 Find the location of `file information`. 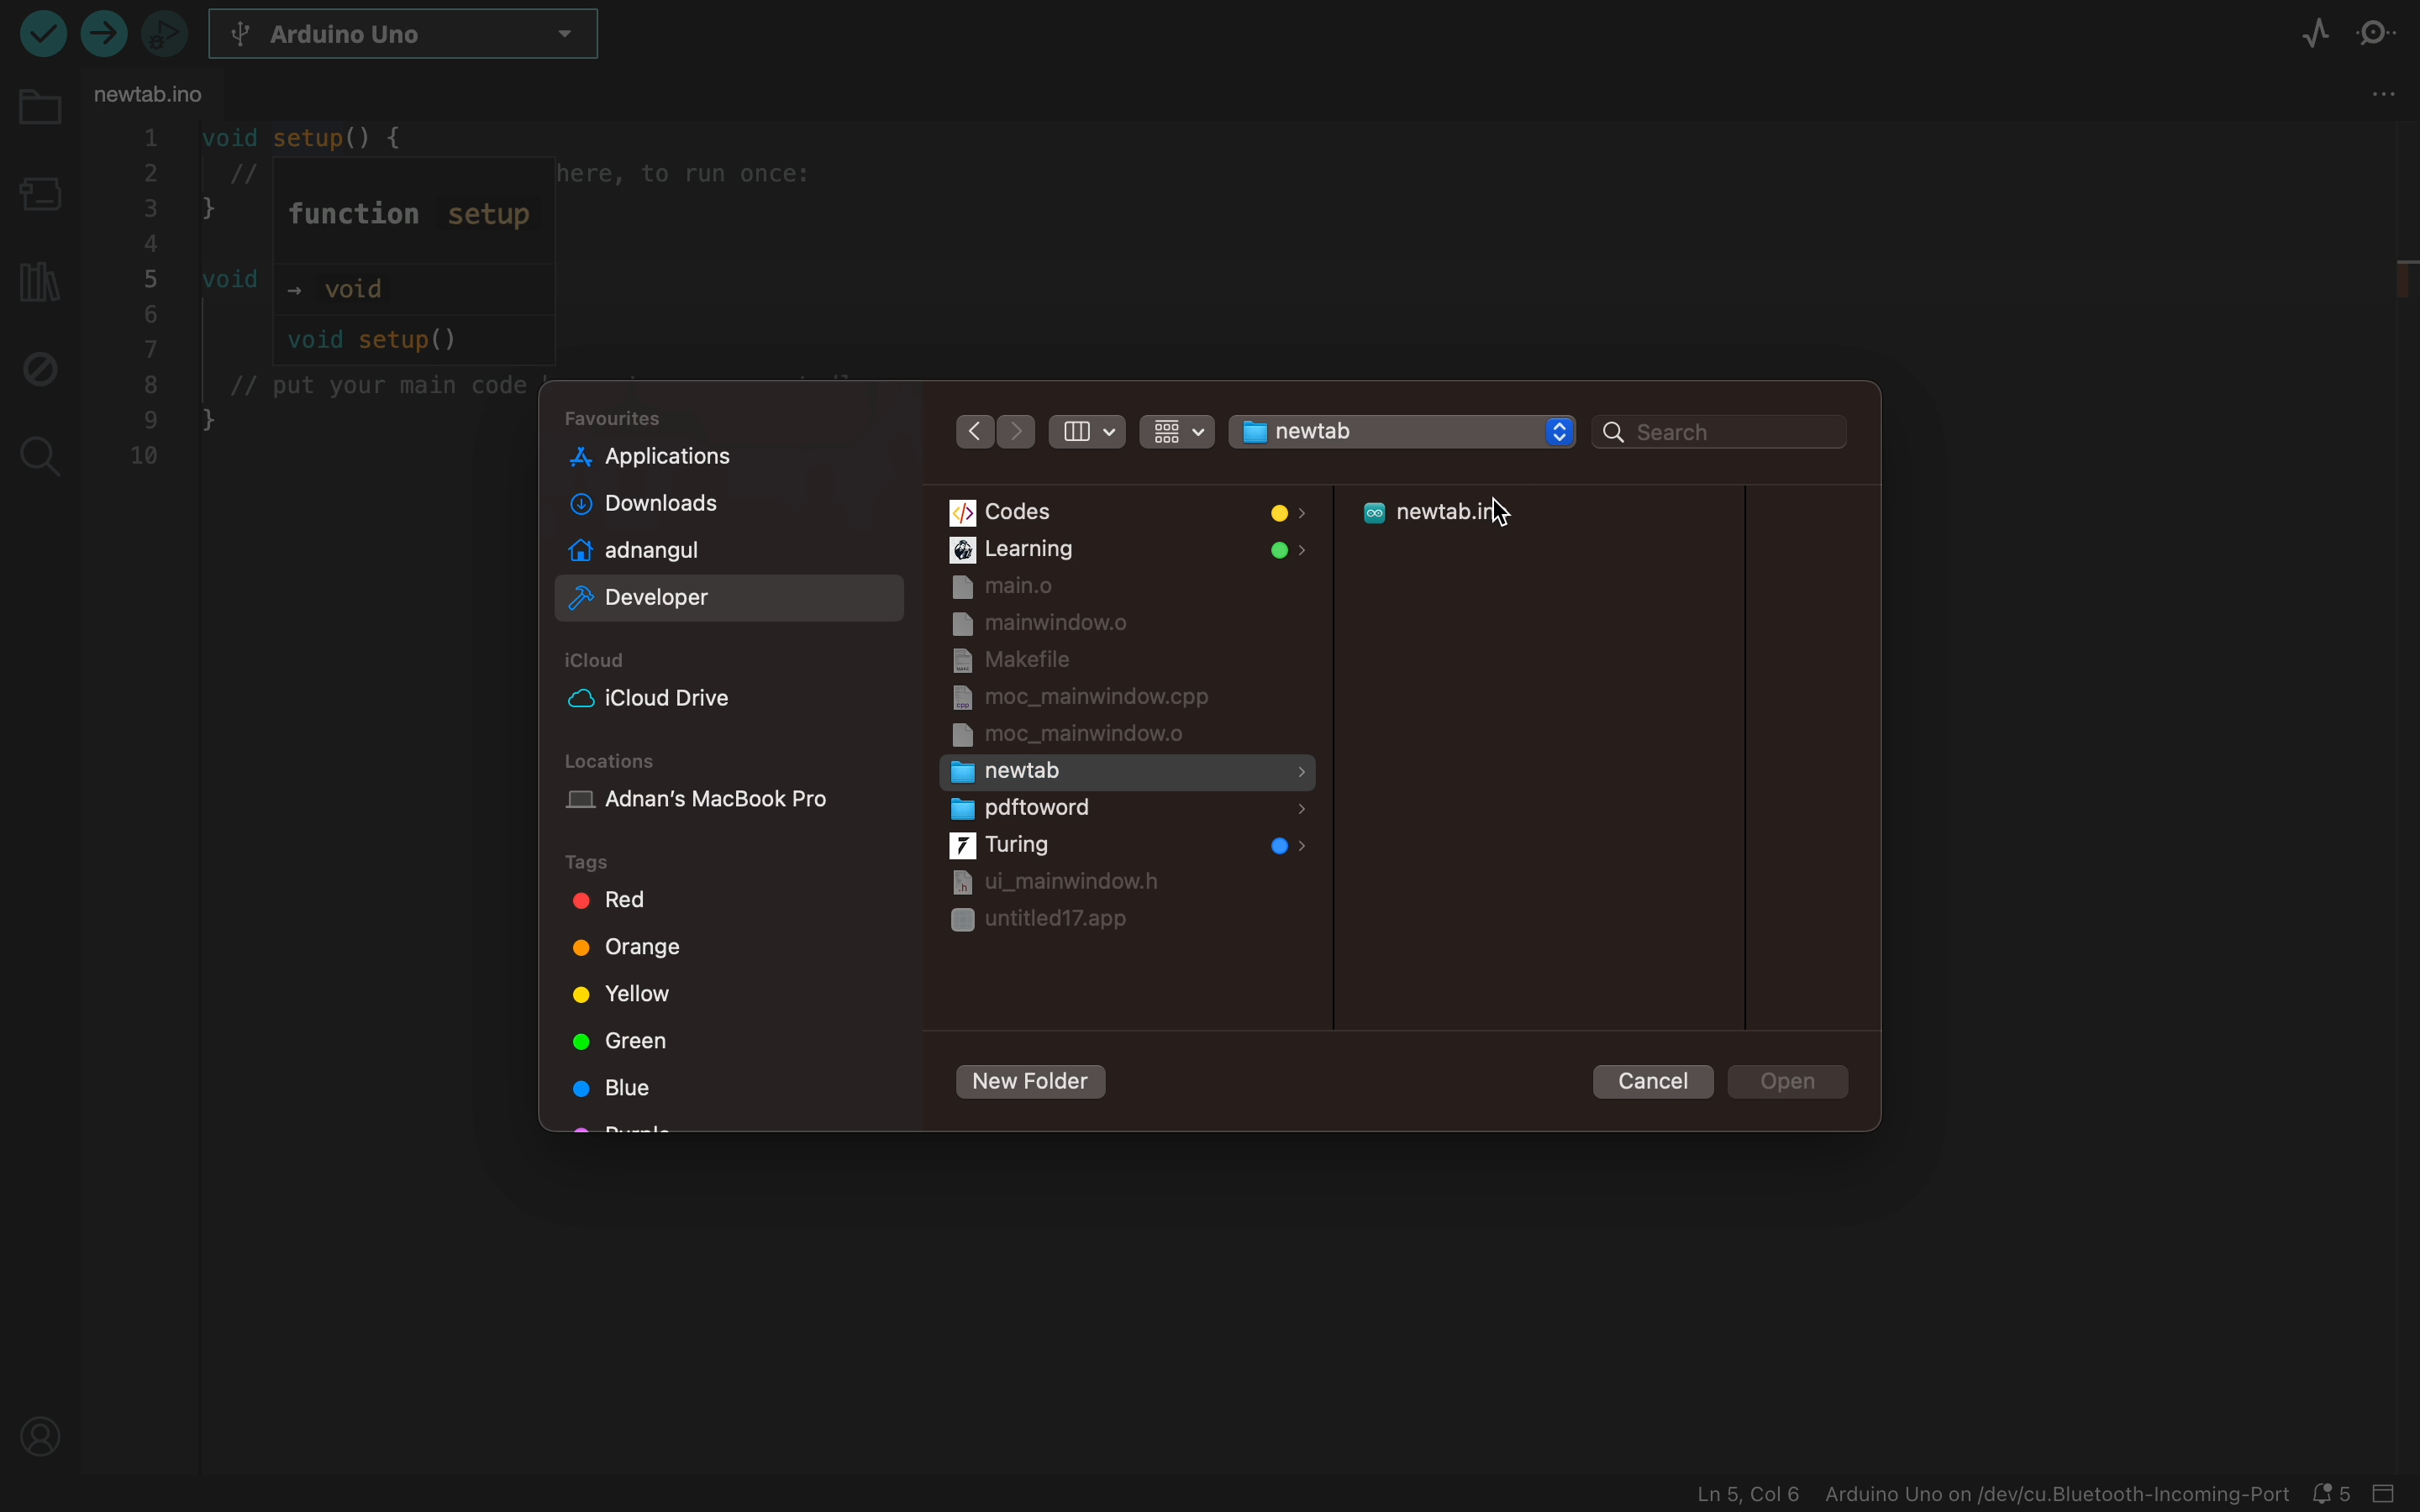

file information is located at coordinates (1991, 1495).